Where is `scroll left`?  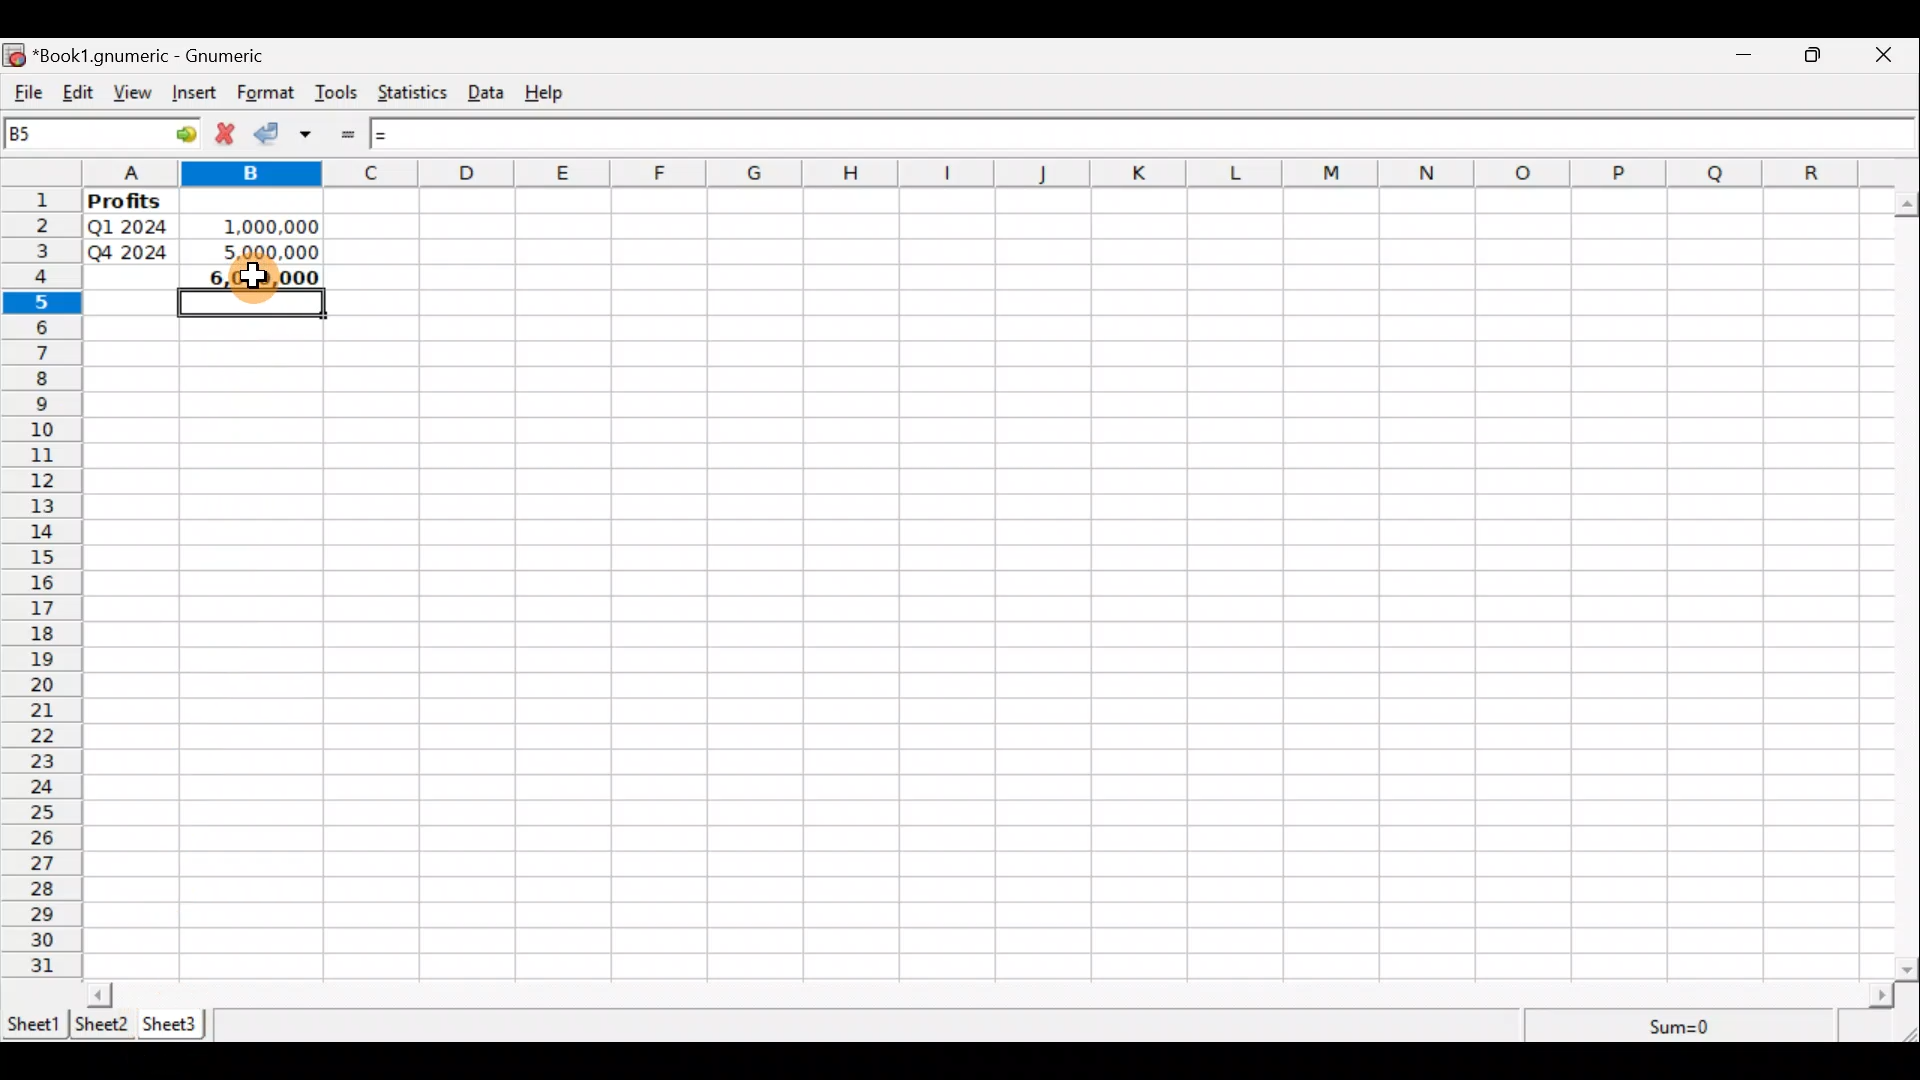 scroll left is located at coordinates (100, 994).